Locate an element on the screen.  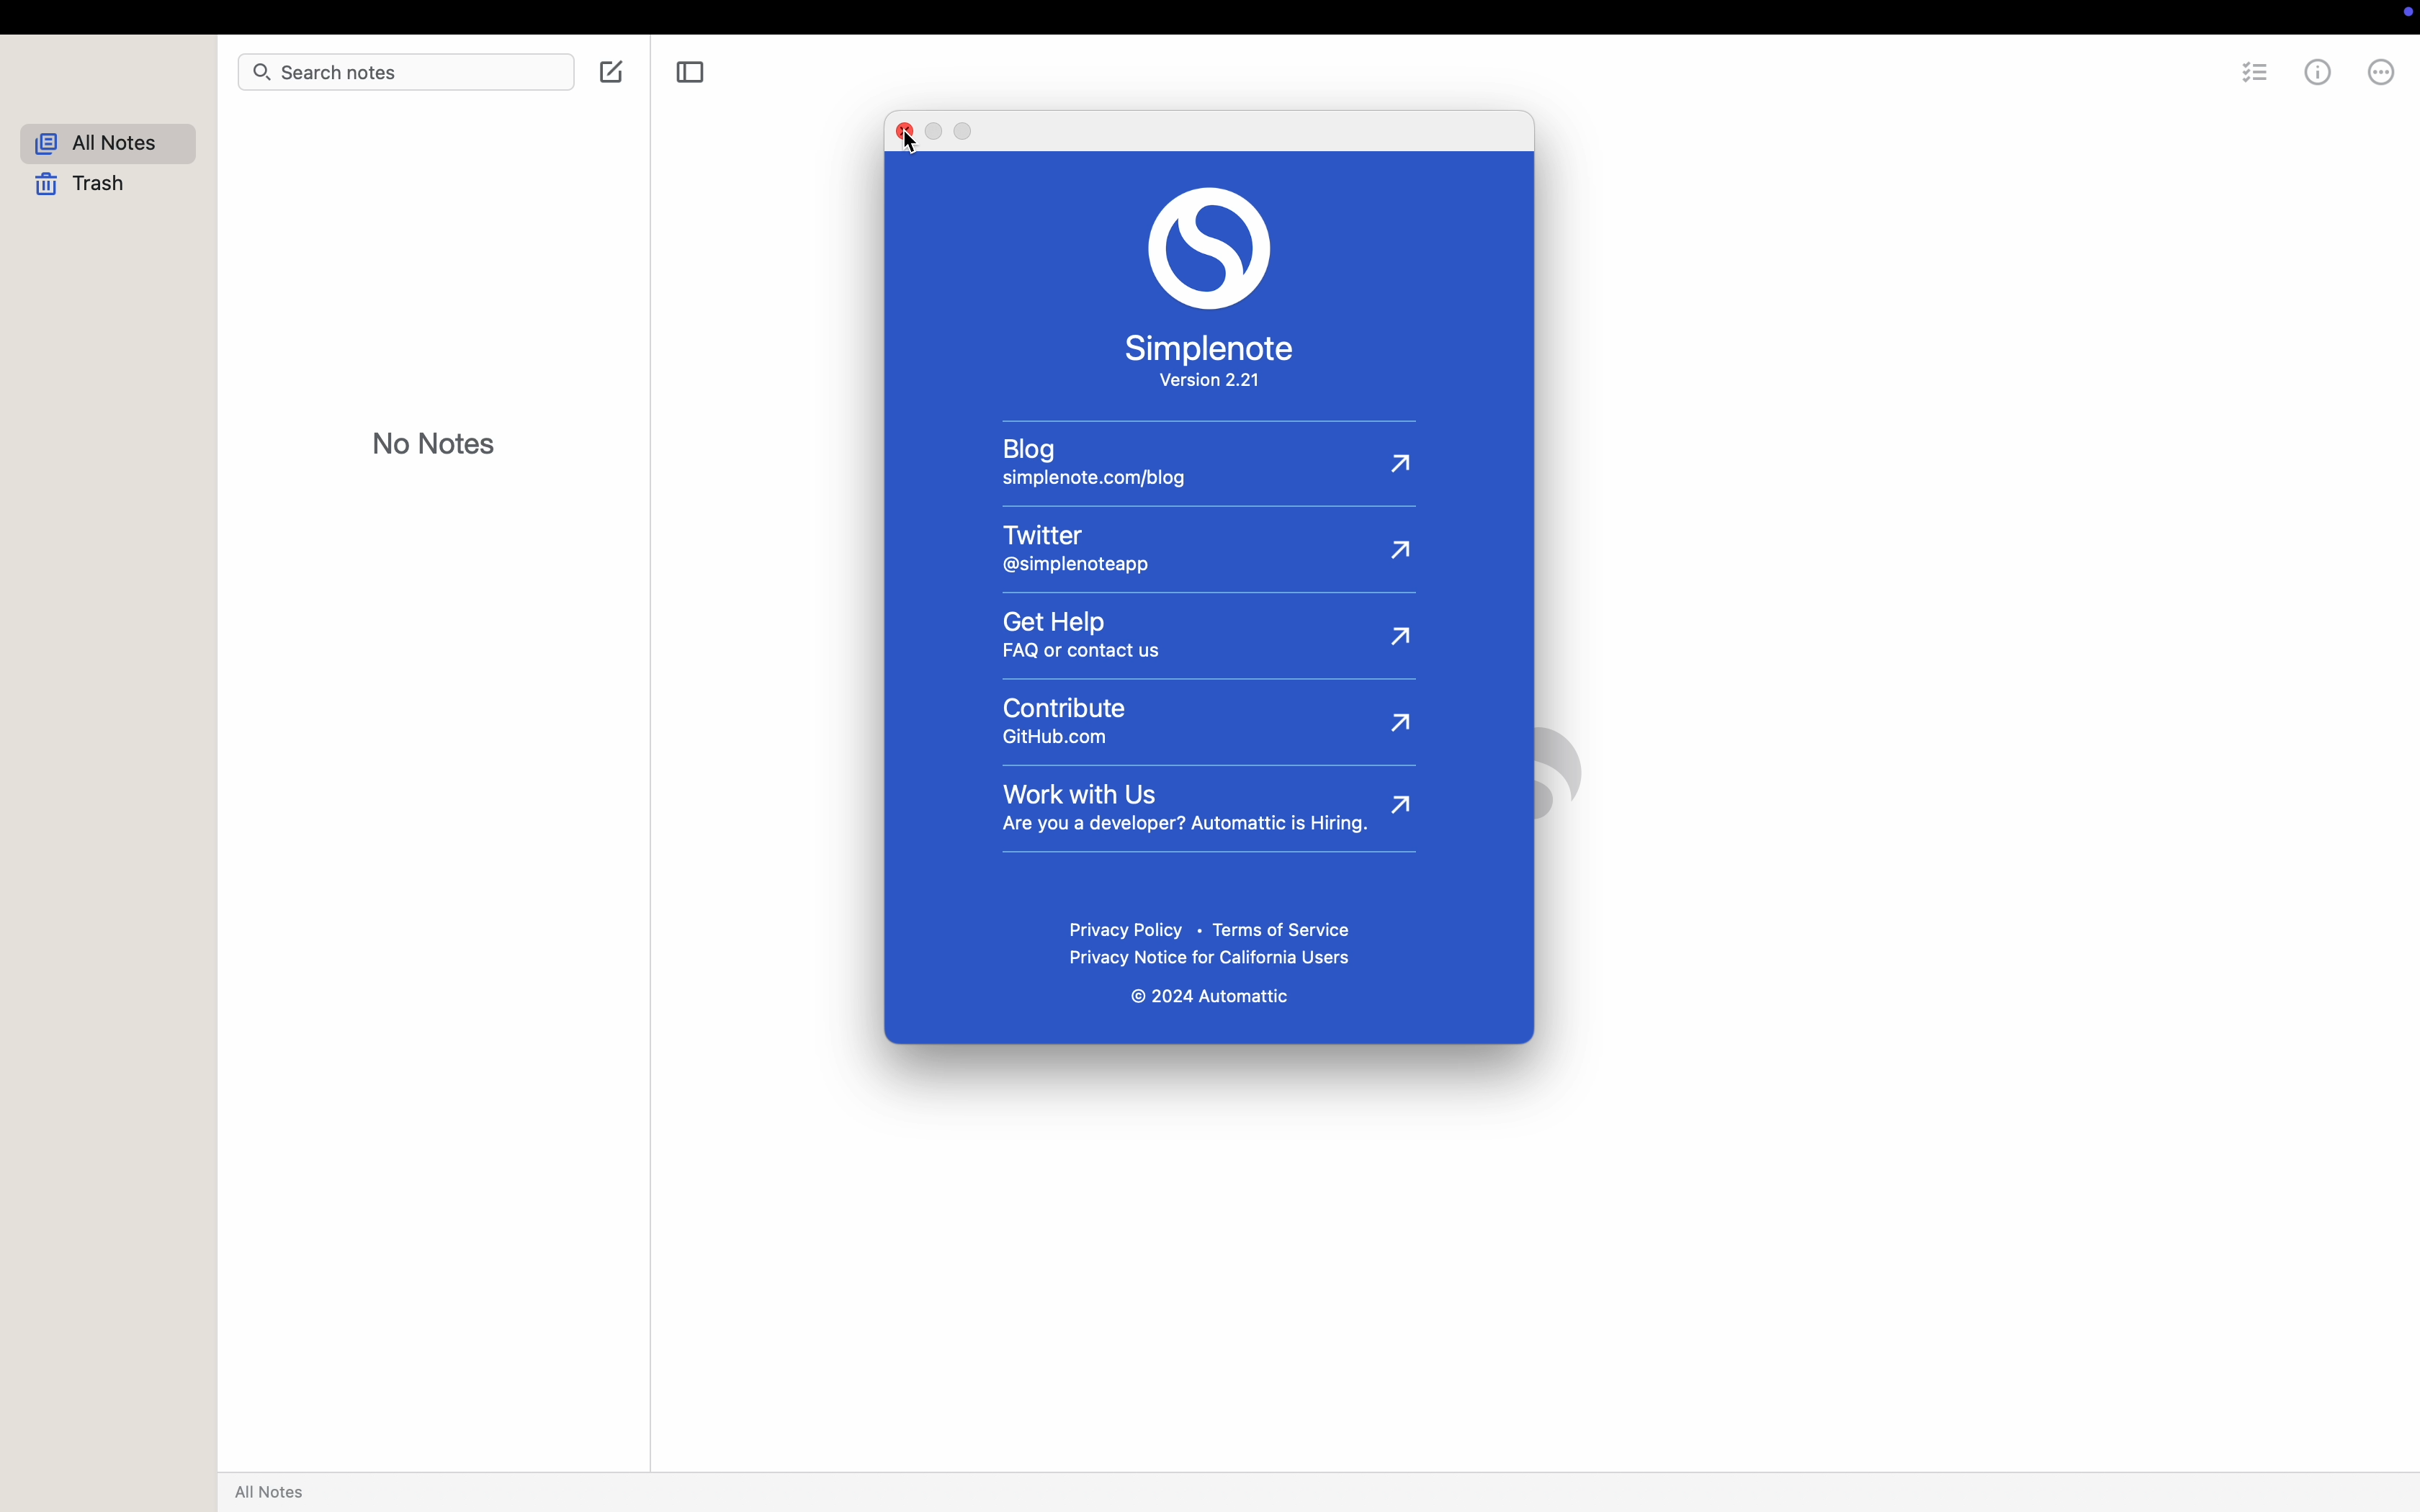
all notes is located at coordinates (109, 142).